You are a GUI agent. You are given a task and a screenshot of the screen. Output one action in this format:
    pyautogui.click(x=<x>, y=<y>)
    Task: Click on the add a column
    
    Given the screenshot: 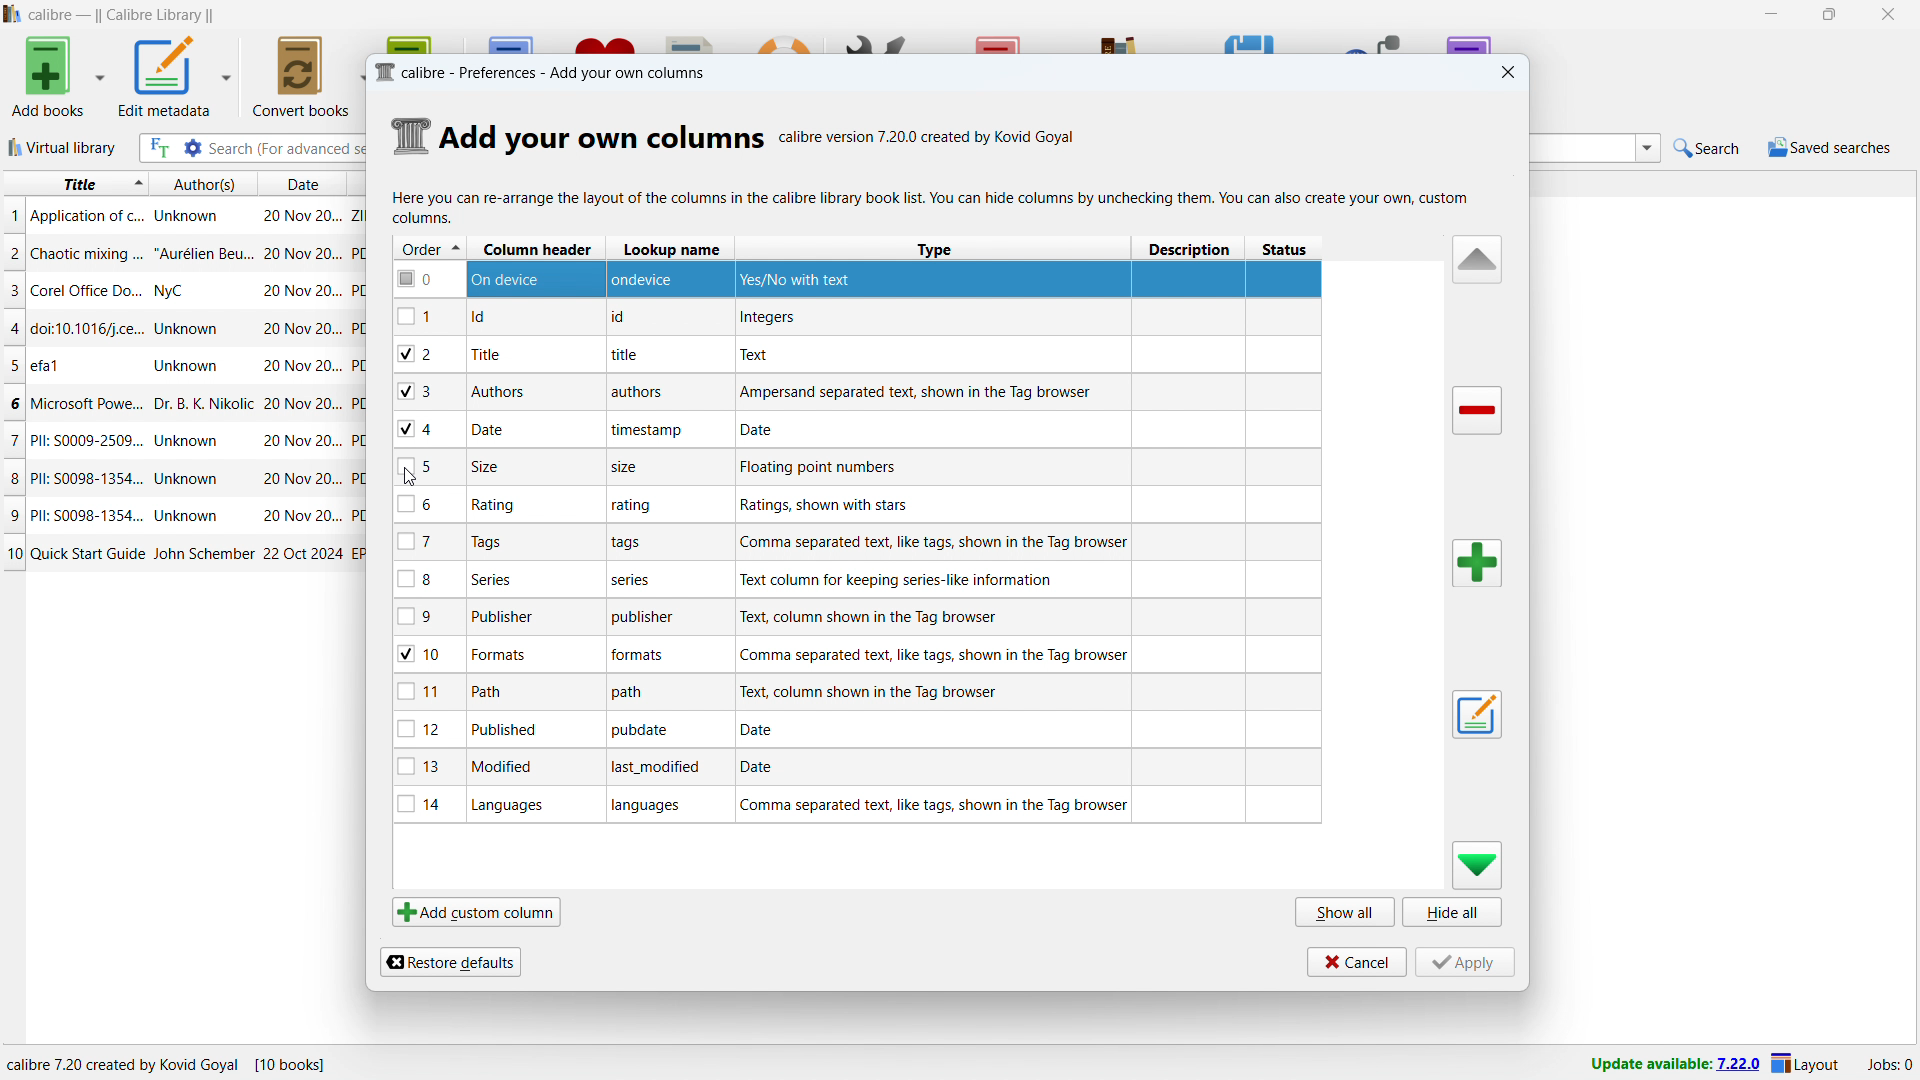 What is the action you would take?
    pyautogui.click(x=1475, y=563)
    